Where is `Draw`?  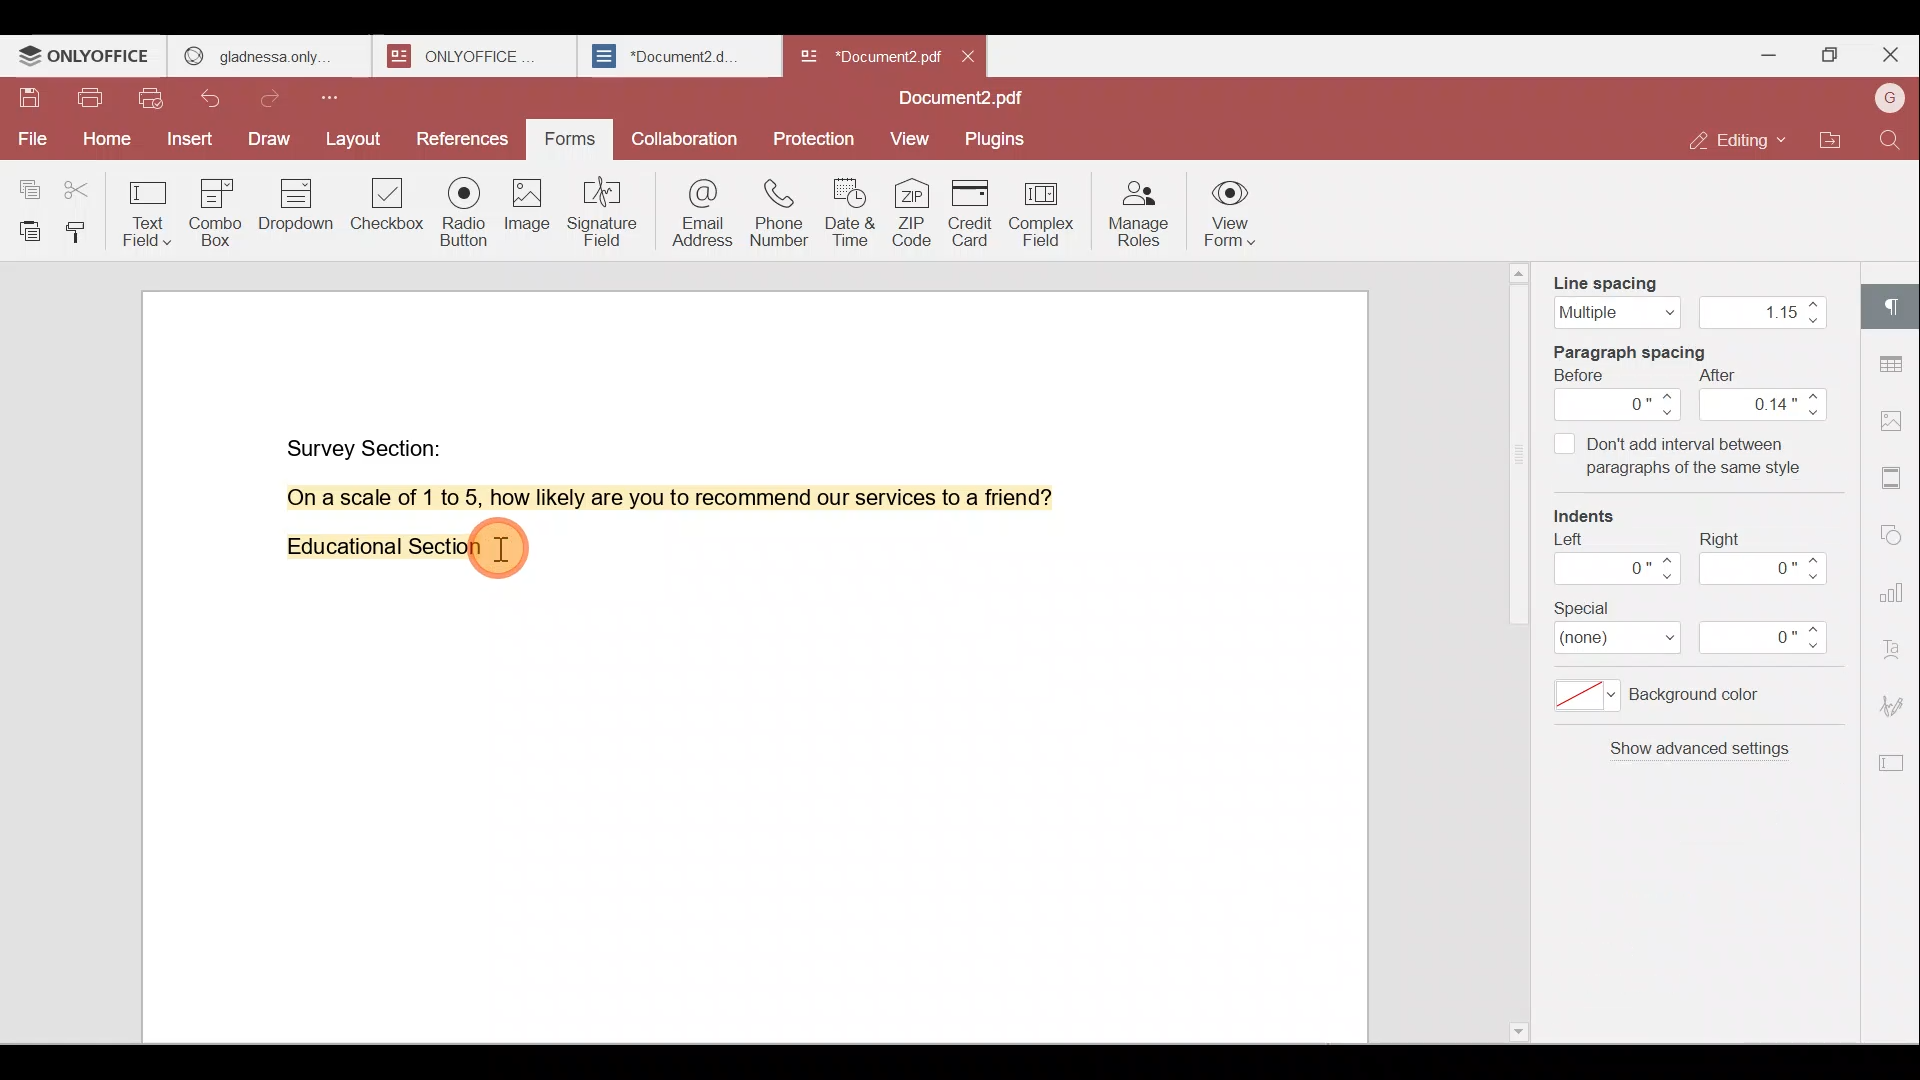 Draw is located at coordinates (271, 141).